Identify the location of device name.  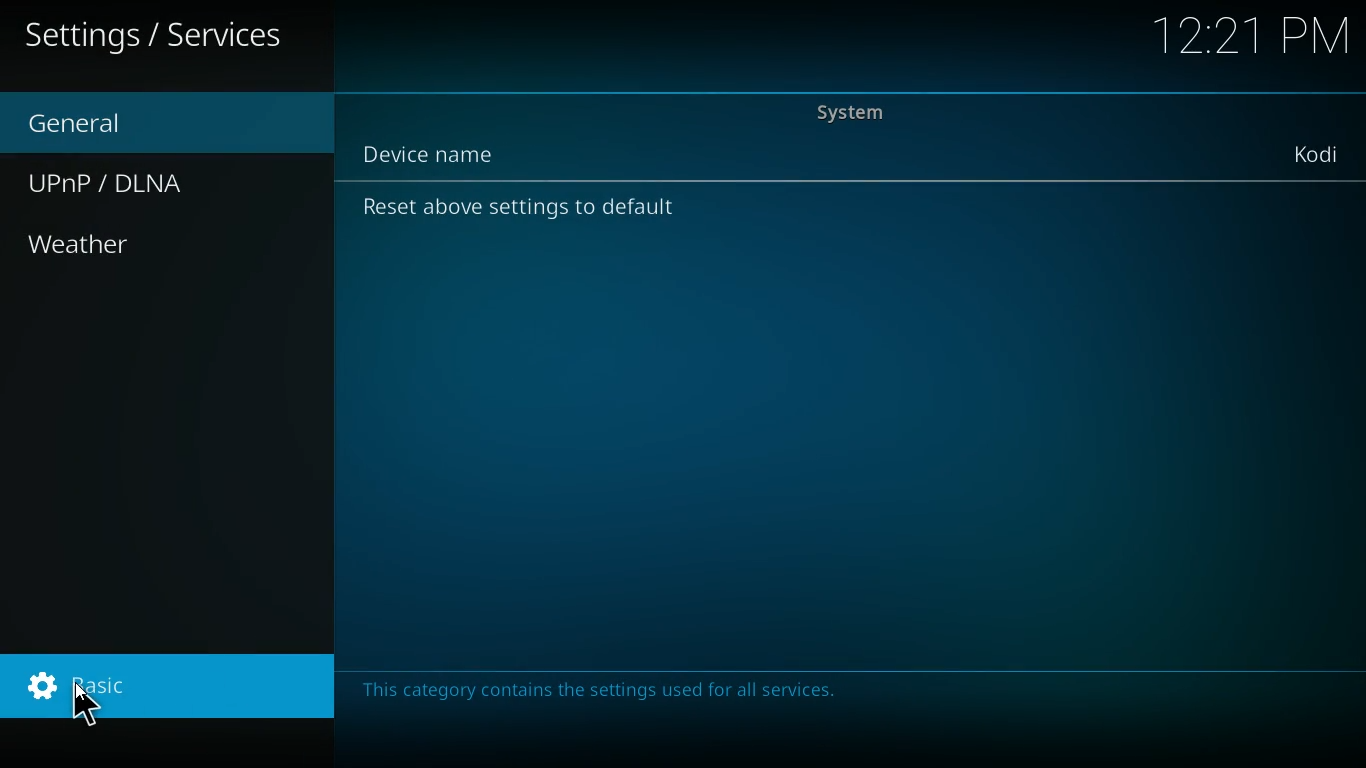
(437, 154).